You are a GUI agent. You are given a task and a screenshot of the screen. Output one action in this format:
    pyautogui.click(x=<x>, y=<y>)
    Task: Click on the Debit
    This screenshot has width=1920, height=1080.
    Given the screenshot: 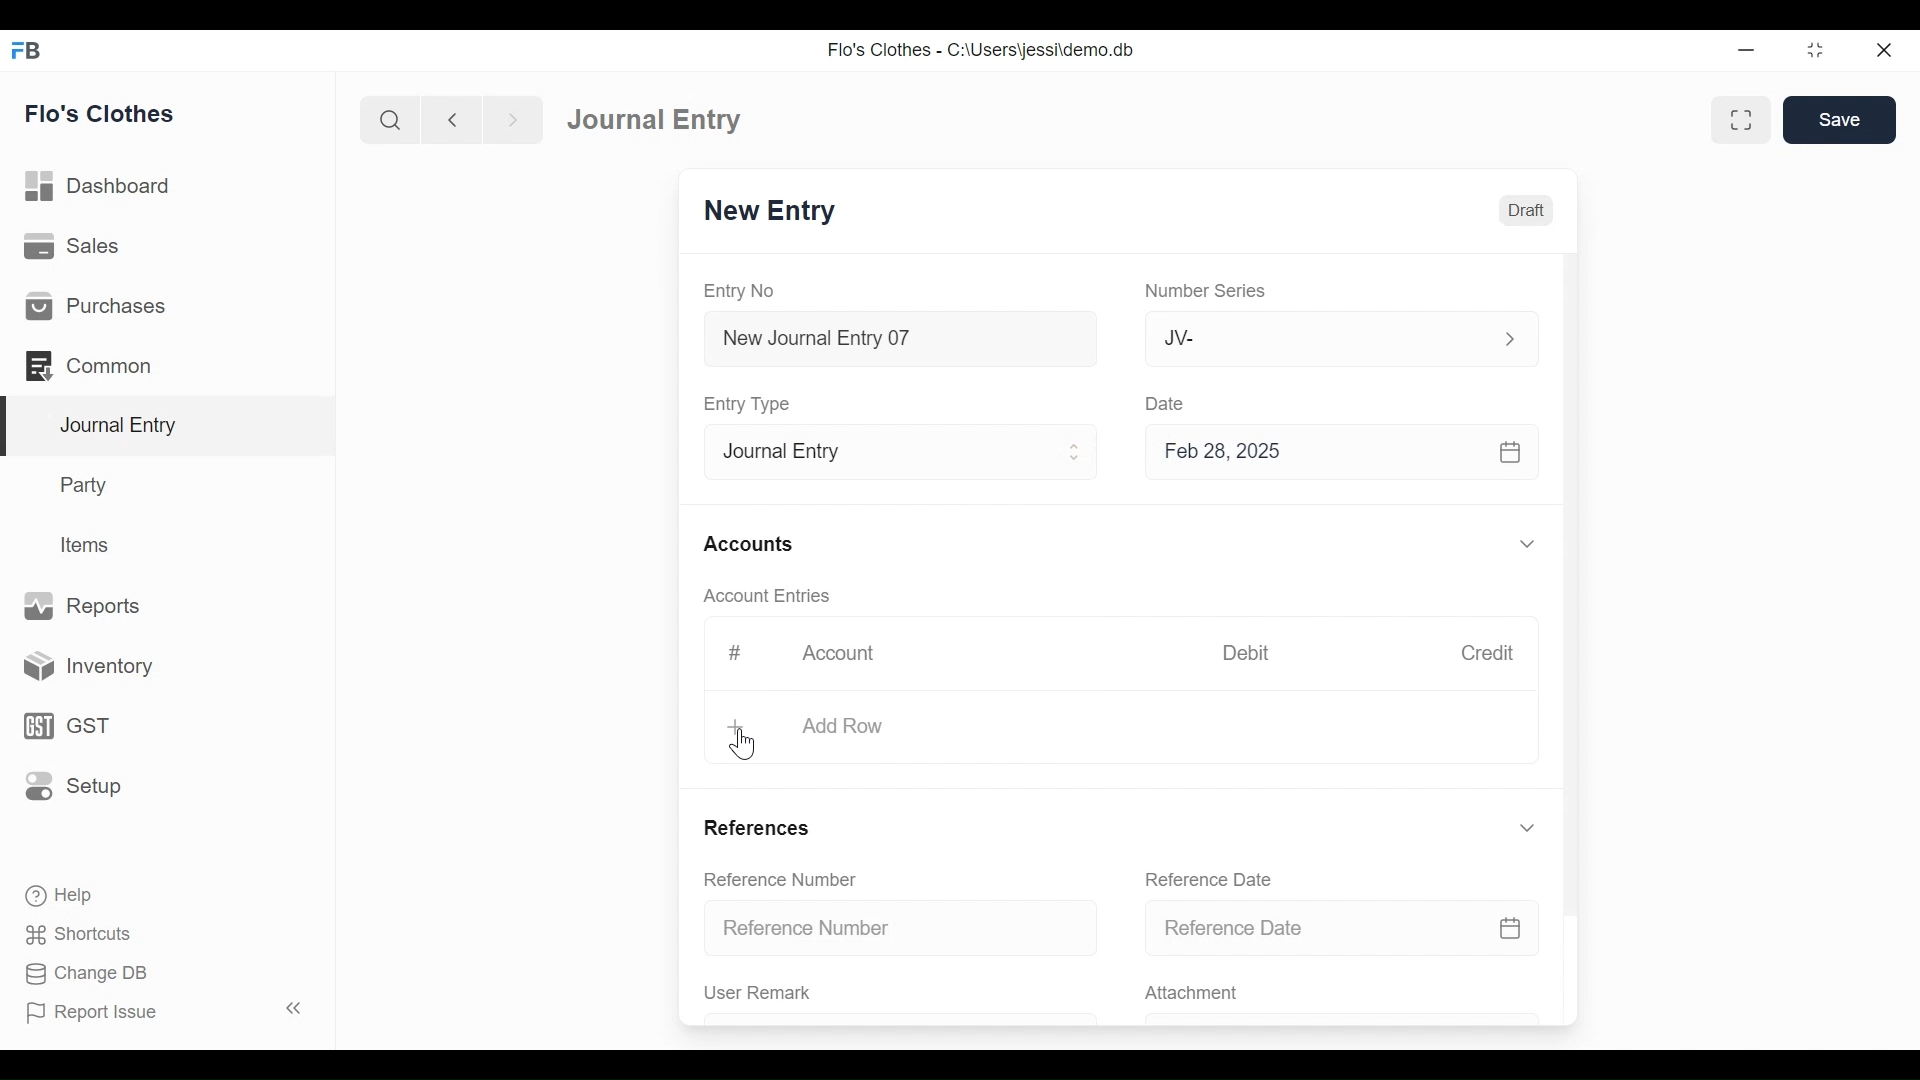 What is the action you would take?
    pyautogui.click(x=1244, y=653)
    